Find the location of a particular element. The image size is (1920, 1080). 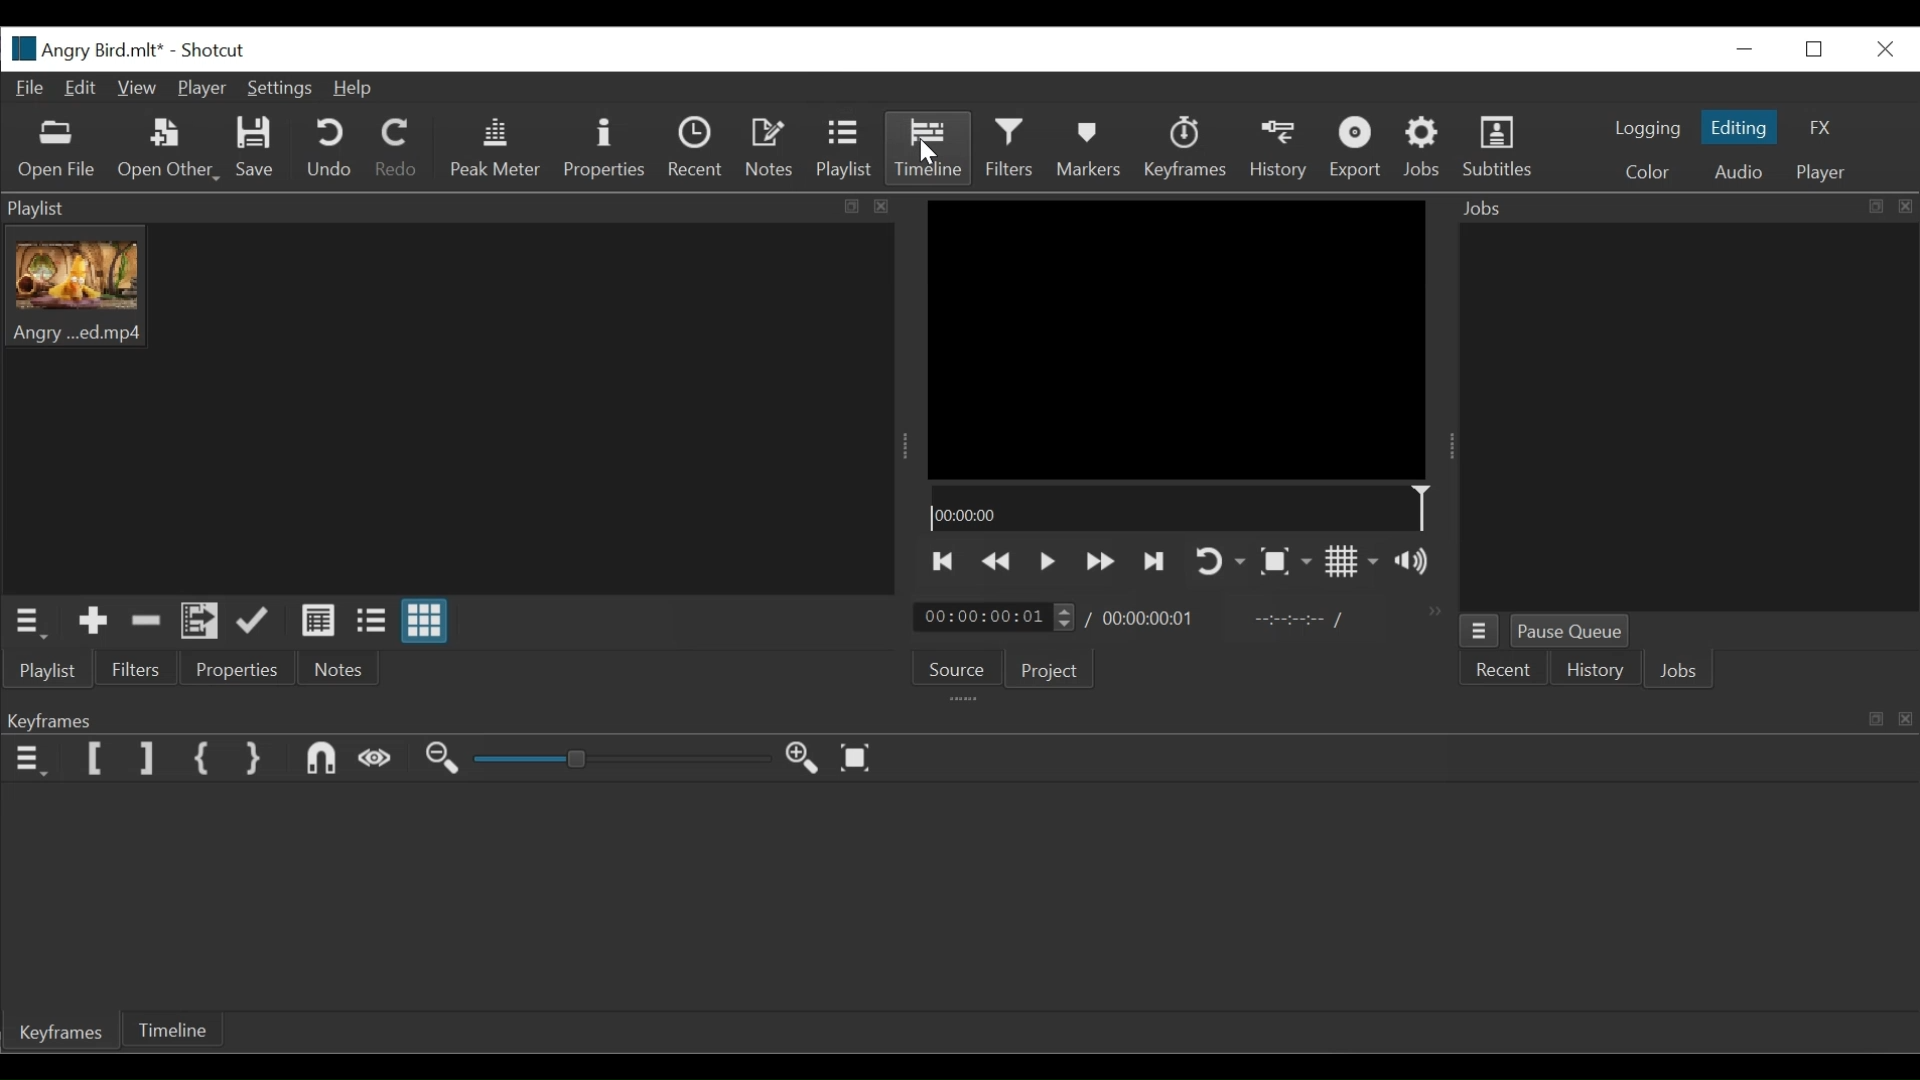

Zoom keyframe in is located at coordinates (805, 757).